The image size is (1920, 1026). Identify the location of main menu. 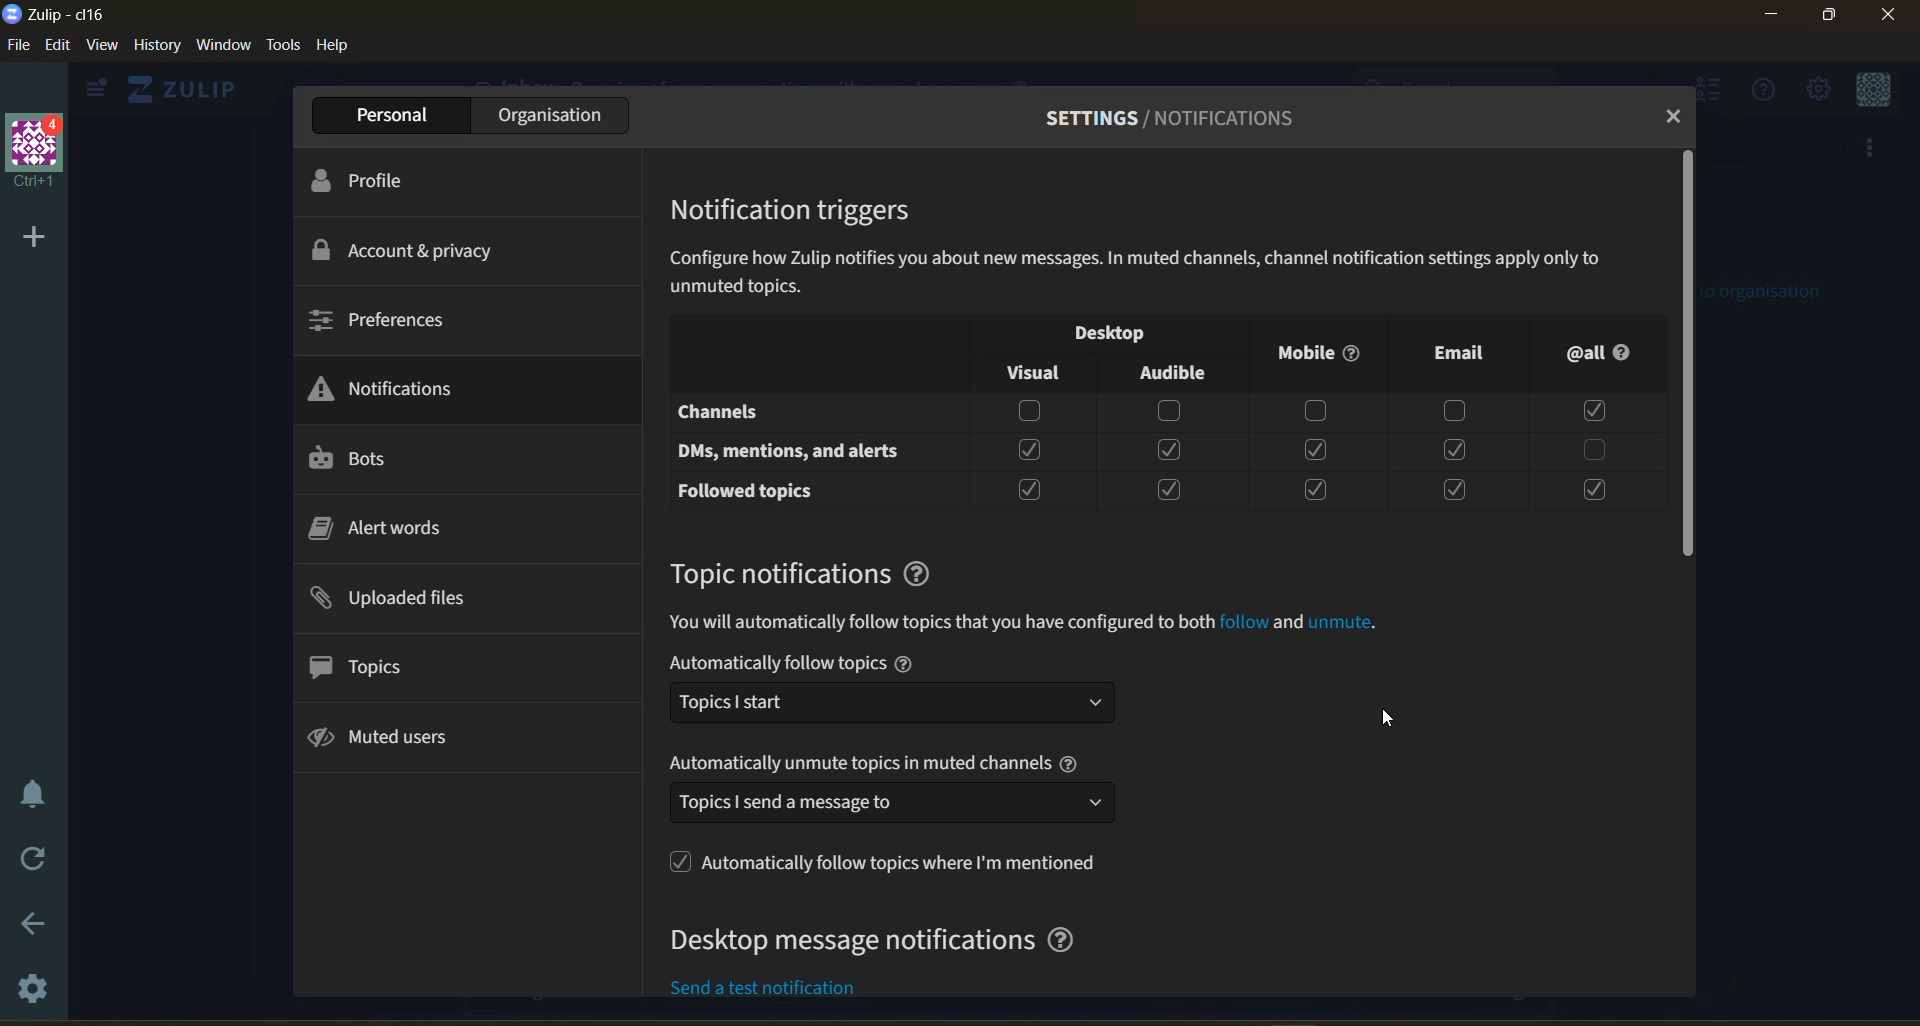
(1817, 89).